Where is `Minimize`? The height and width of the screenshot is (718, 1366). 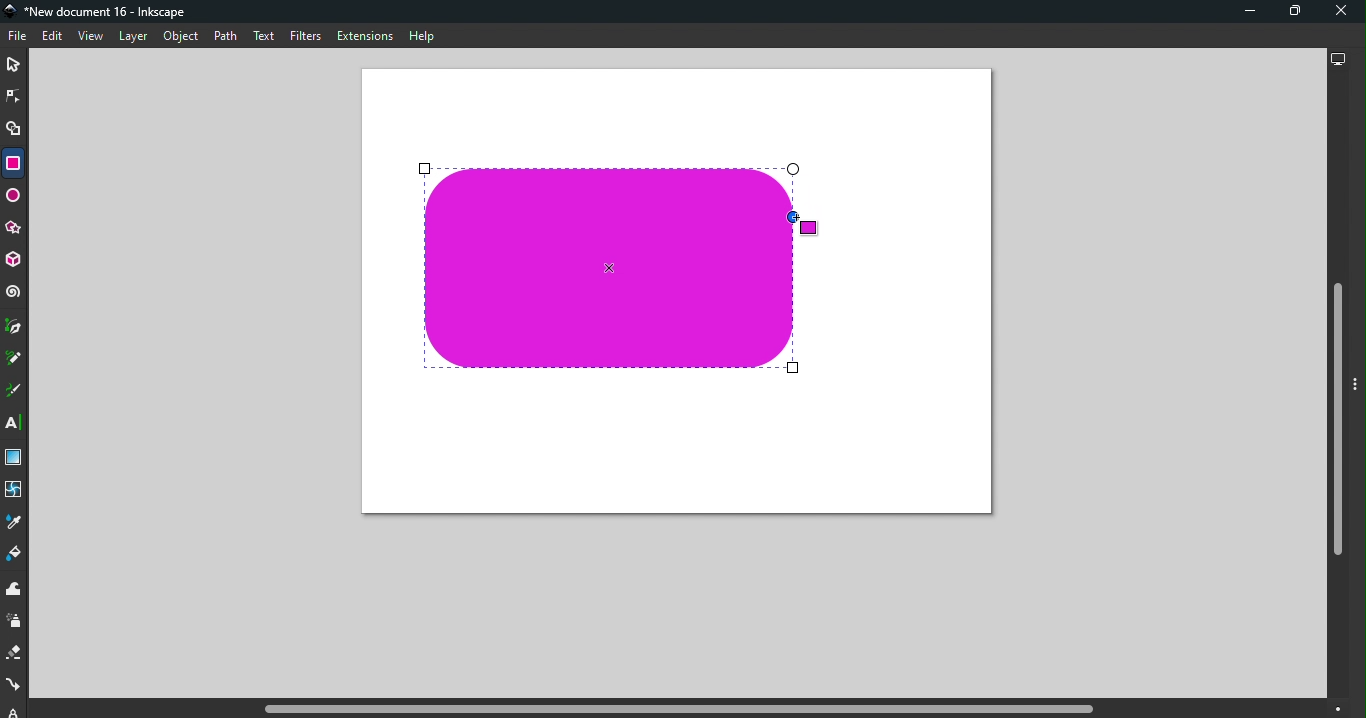
Minimize is located at coordinates (1247, 11).